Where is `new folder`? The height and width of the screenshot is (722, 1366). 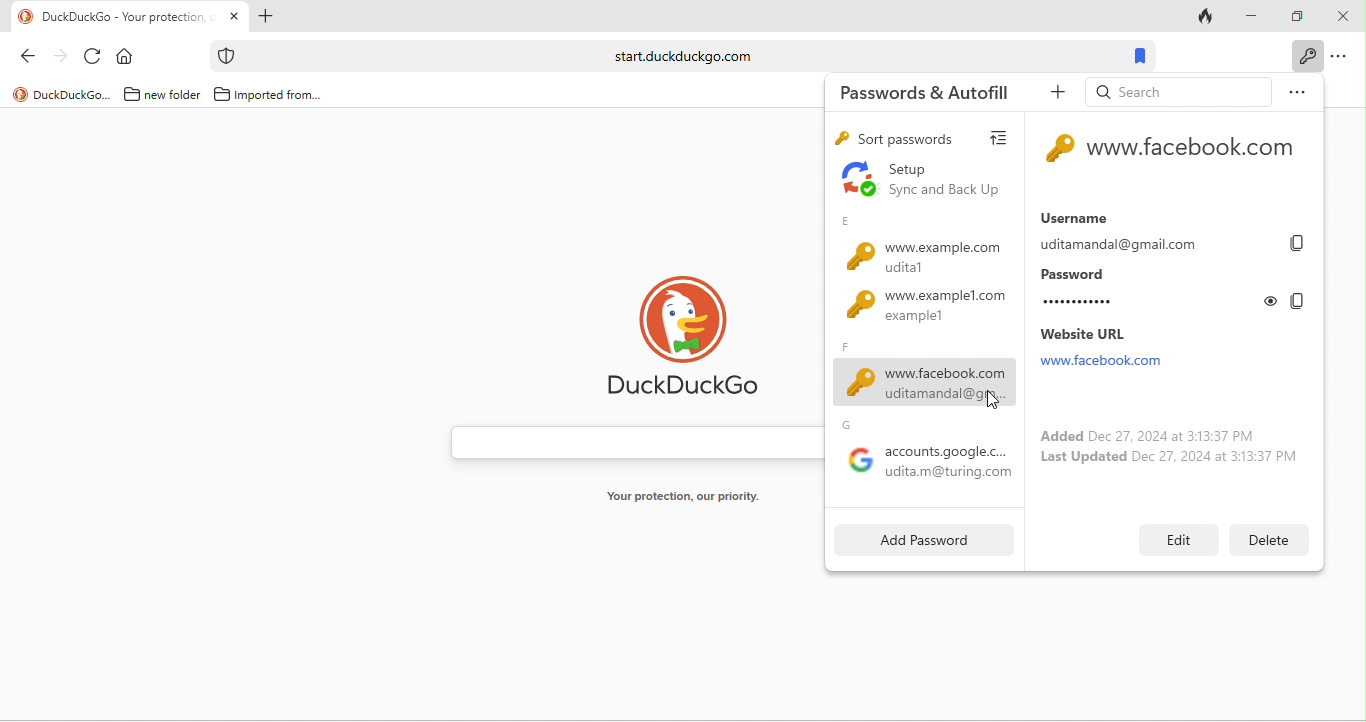
new folder is located at coordinates (159, 95).